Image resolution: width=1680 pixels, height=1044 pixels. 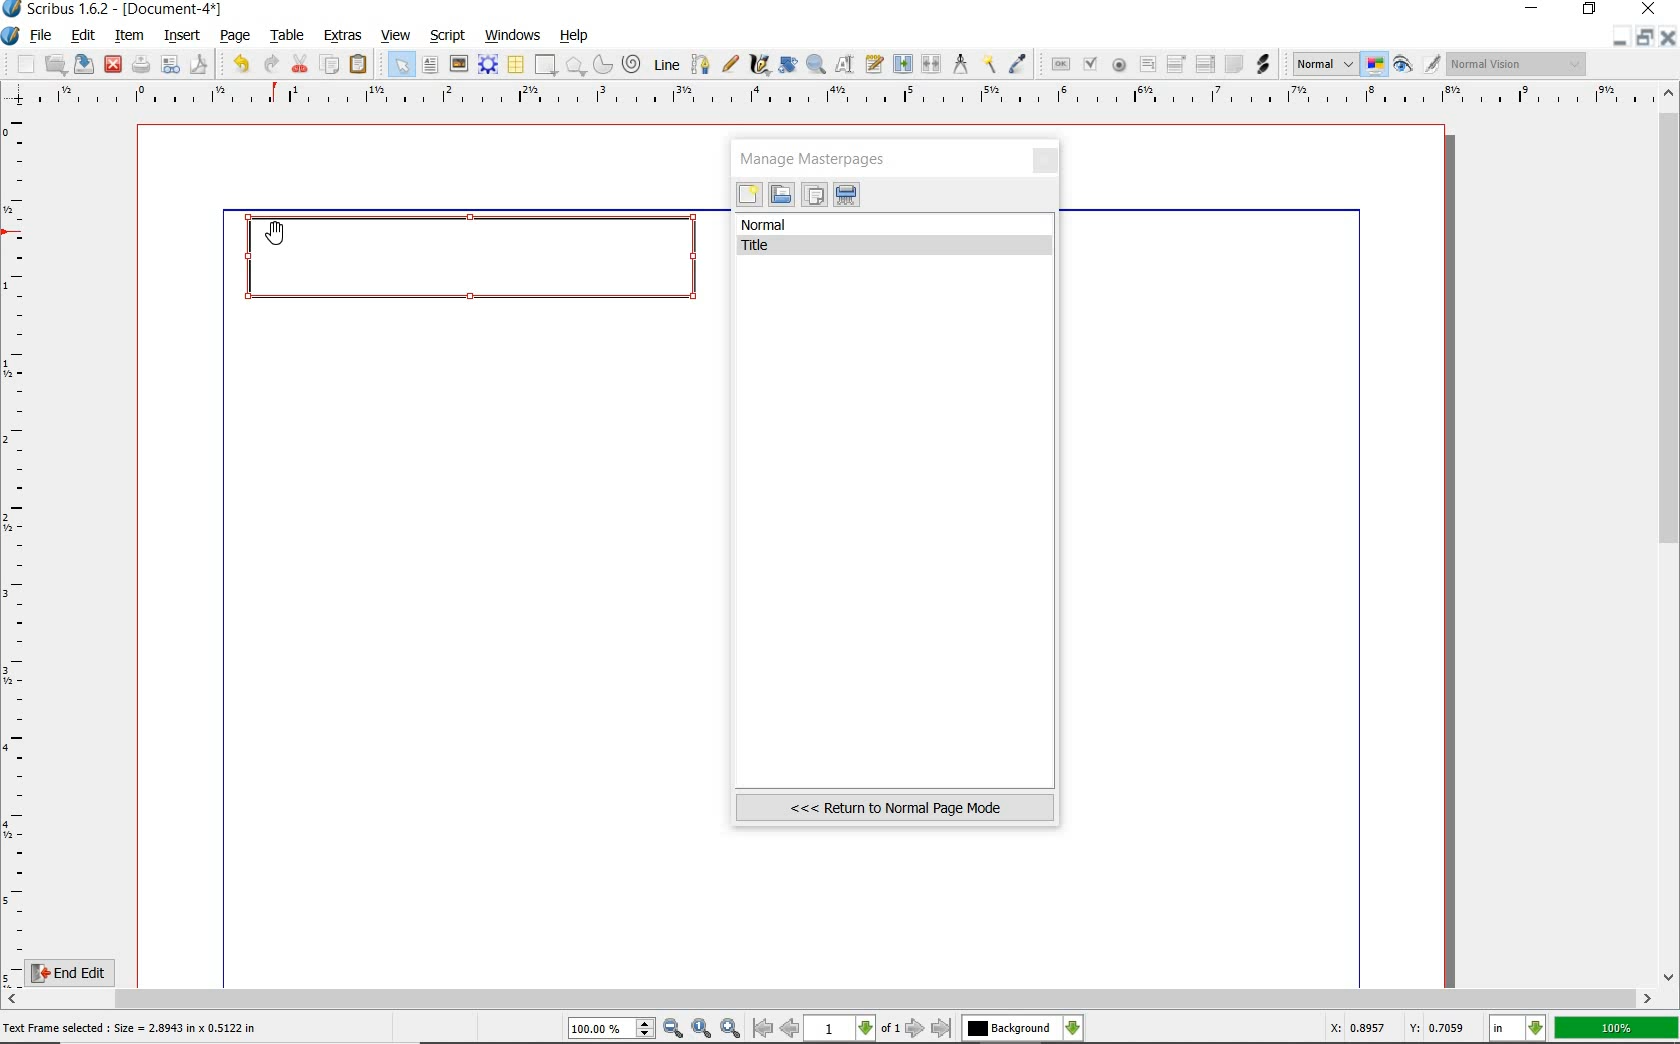 What do you see at coordinates (1622, 37) in the screenshot?
I see `minimize` at bounding box center [1622, 37].